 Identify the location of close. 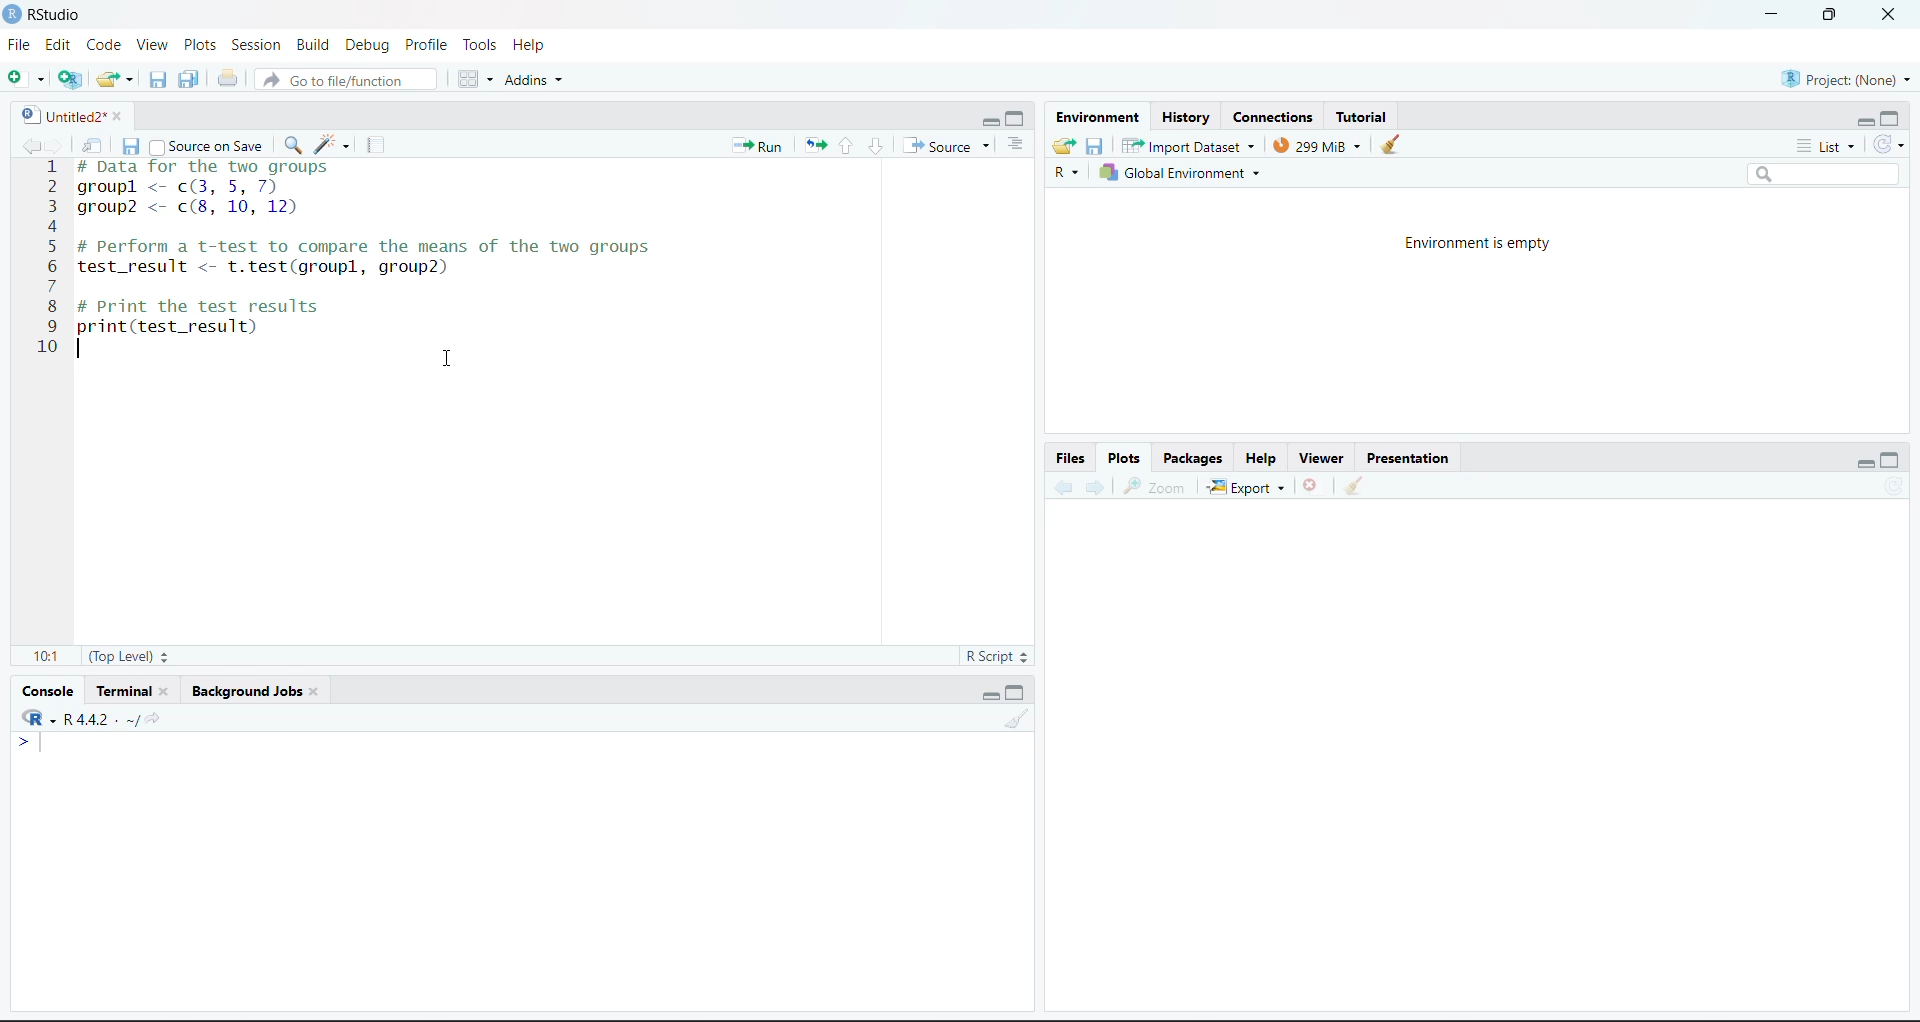
(168, 691).